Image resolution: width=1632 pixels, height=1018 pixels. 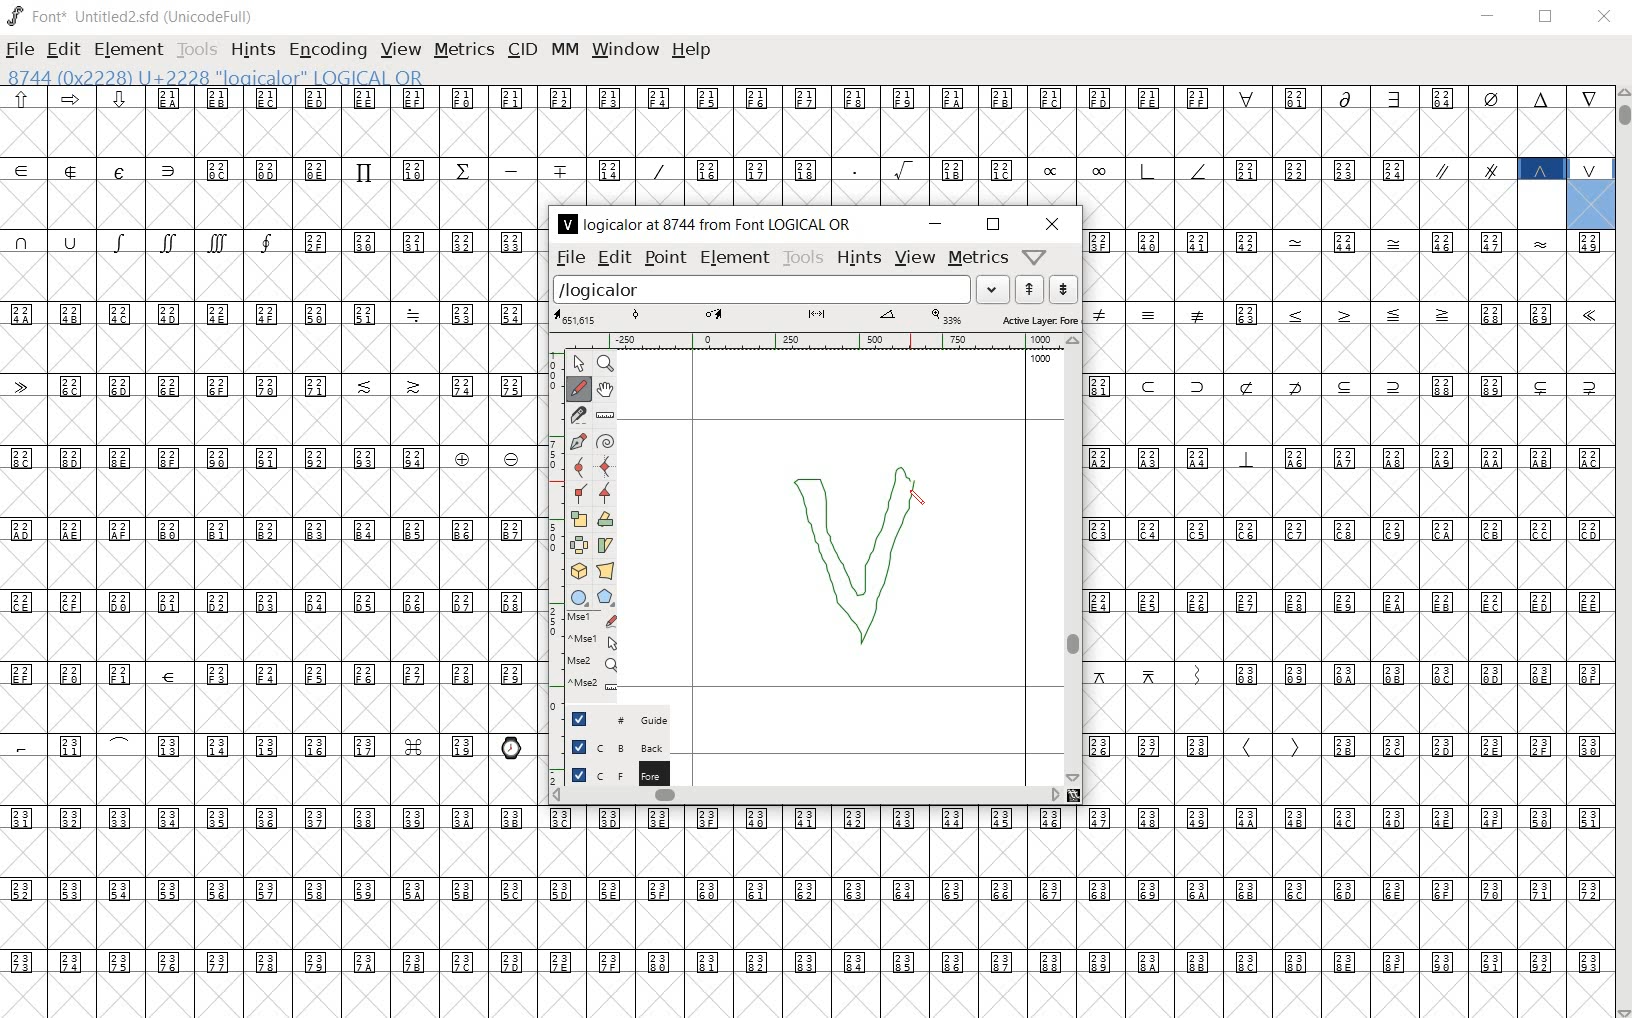 I want to click on edit, so click(x=614, y=259).